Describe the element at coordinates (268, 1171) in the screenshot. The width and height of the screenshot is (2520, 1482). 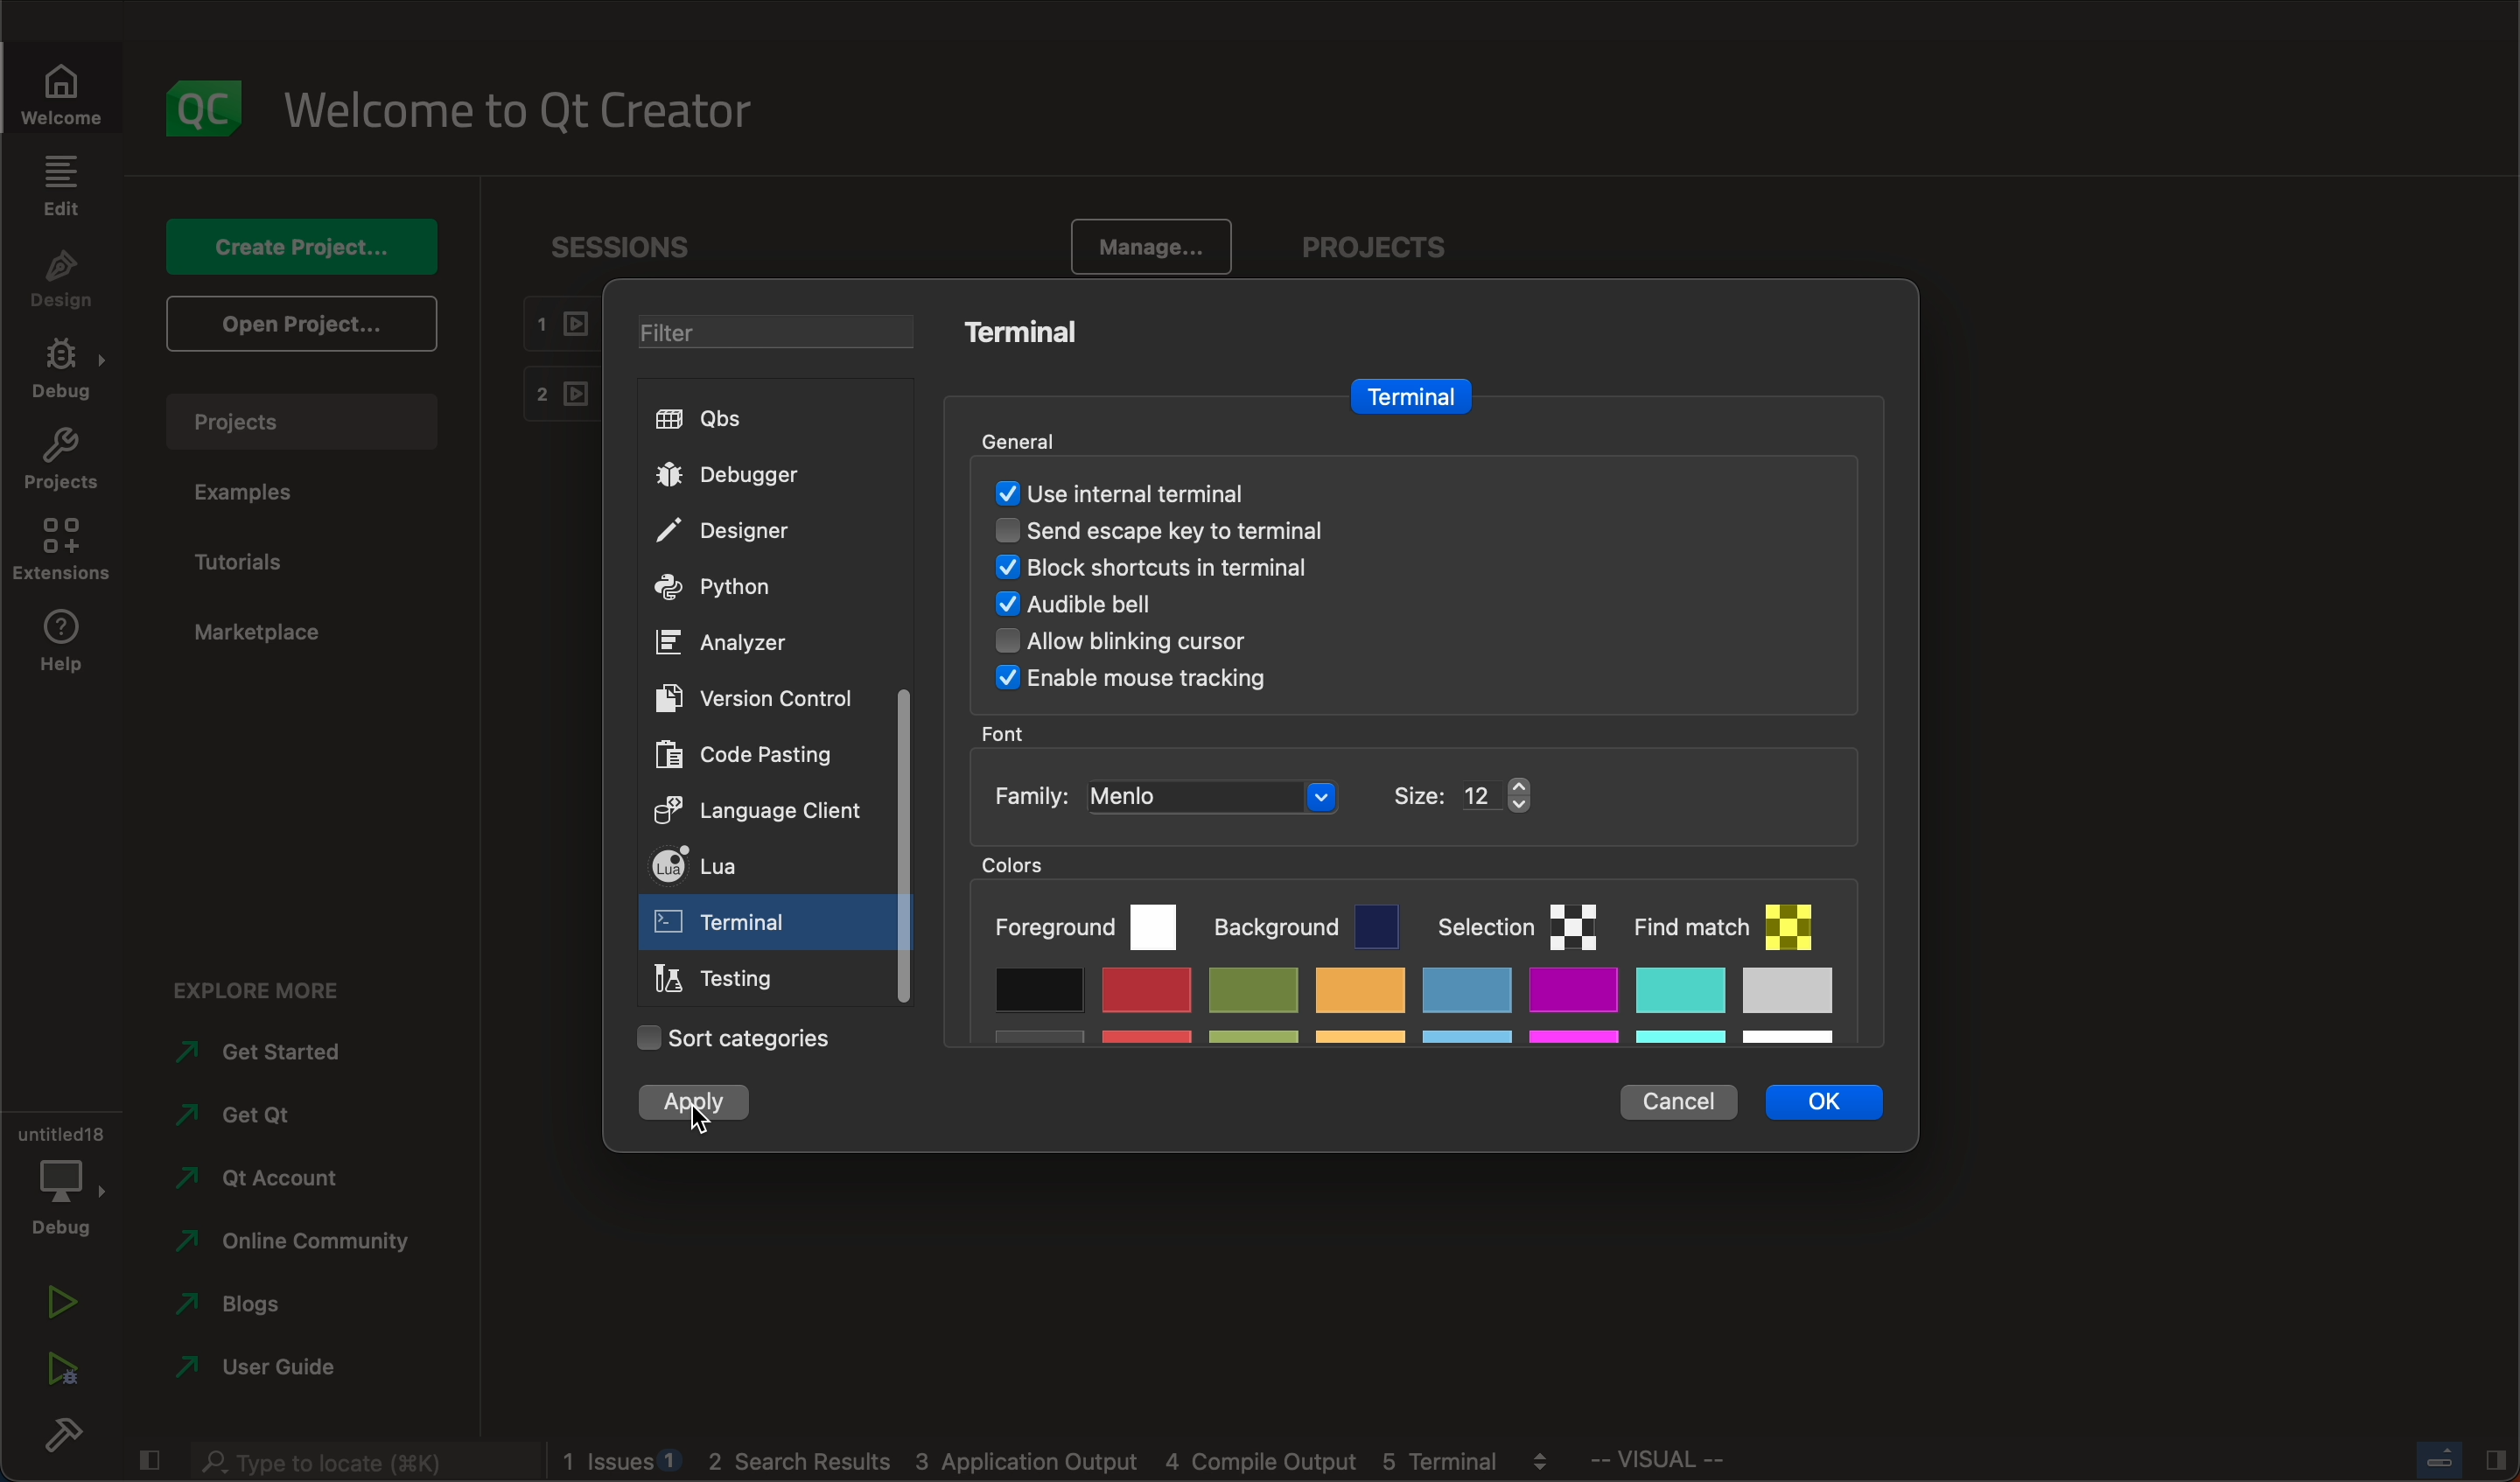
I see `account` at that location.